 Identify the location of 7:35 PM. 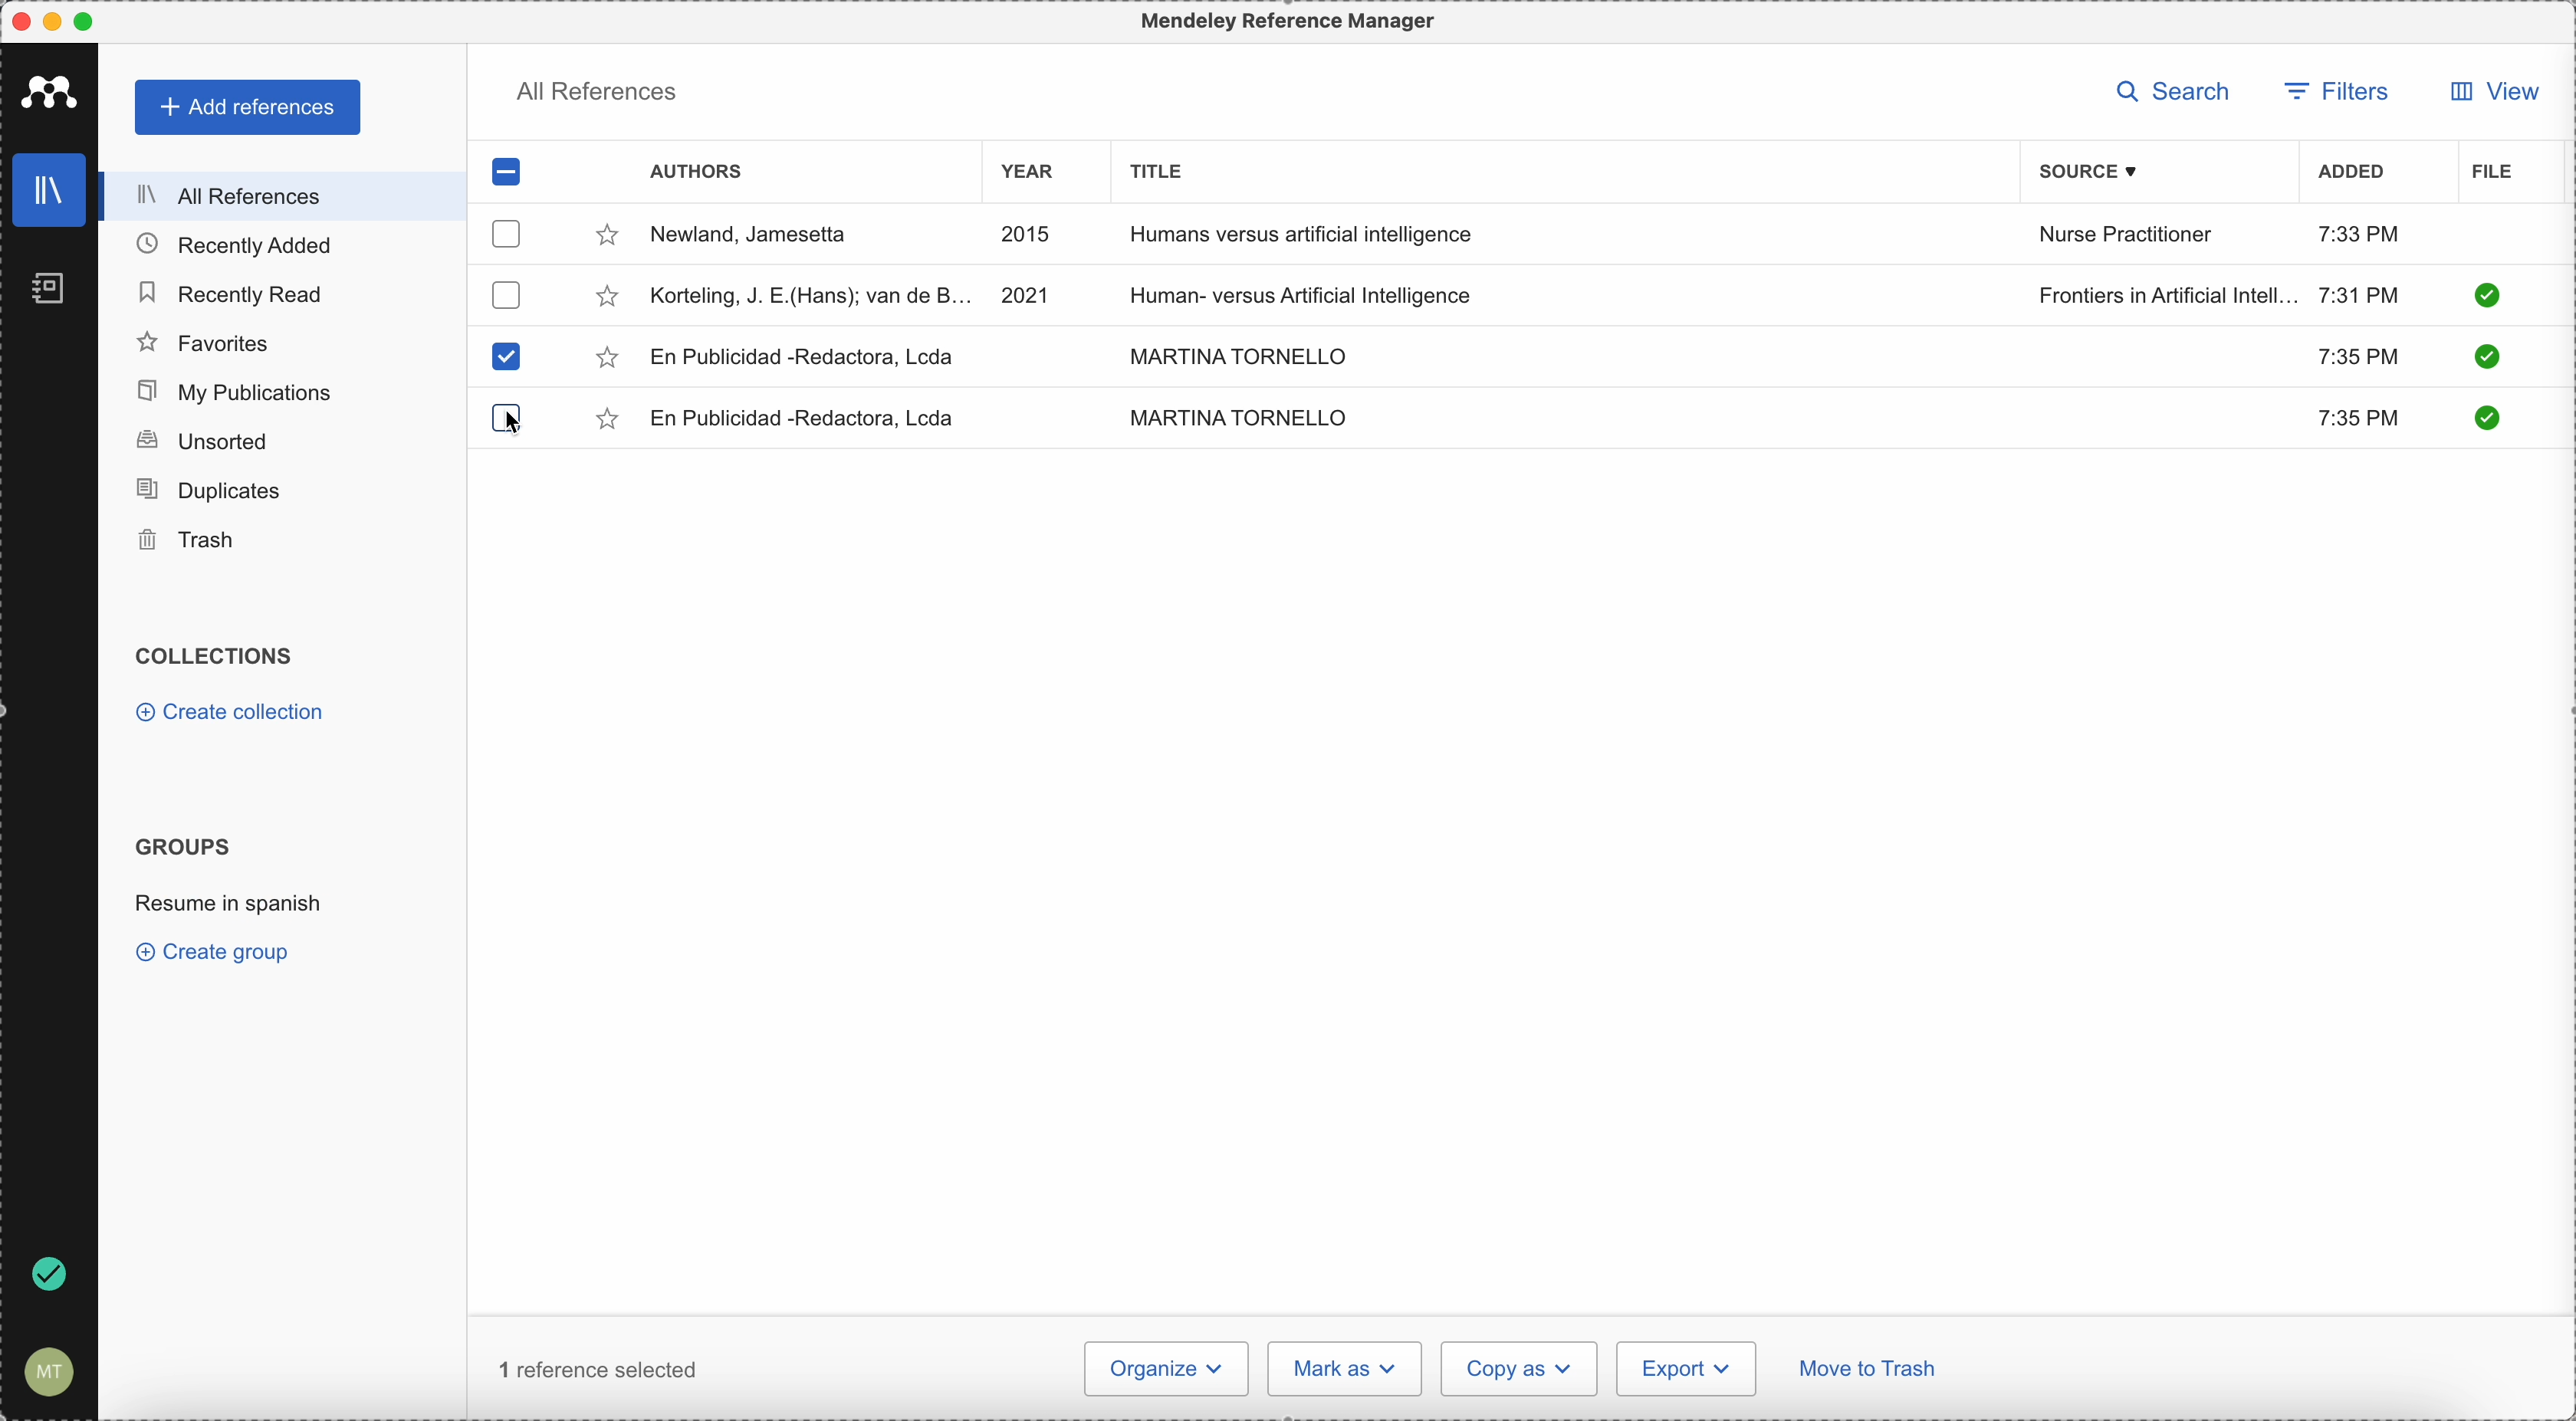
(2356, 354).